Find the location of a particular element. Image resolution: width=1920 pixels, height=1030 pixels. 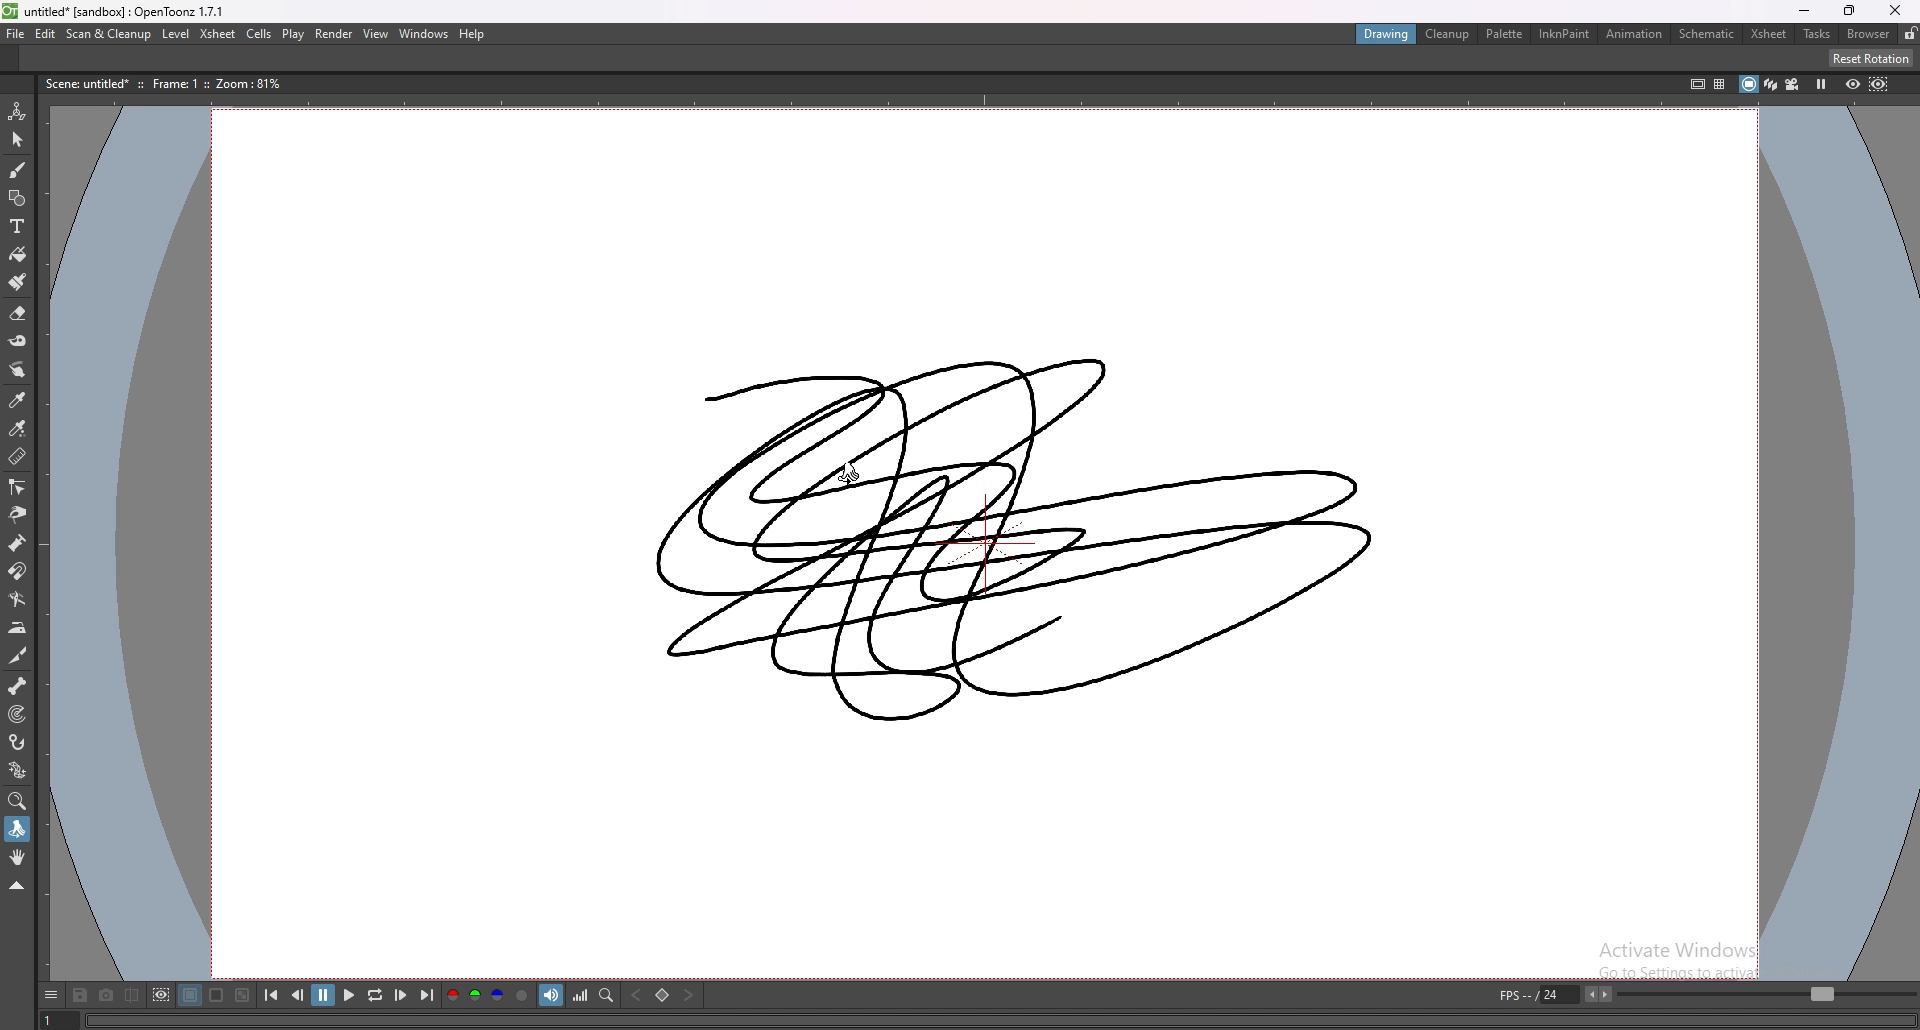

sub camera preview is located at coordinates (1879, 84).